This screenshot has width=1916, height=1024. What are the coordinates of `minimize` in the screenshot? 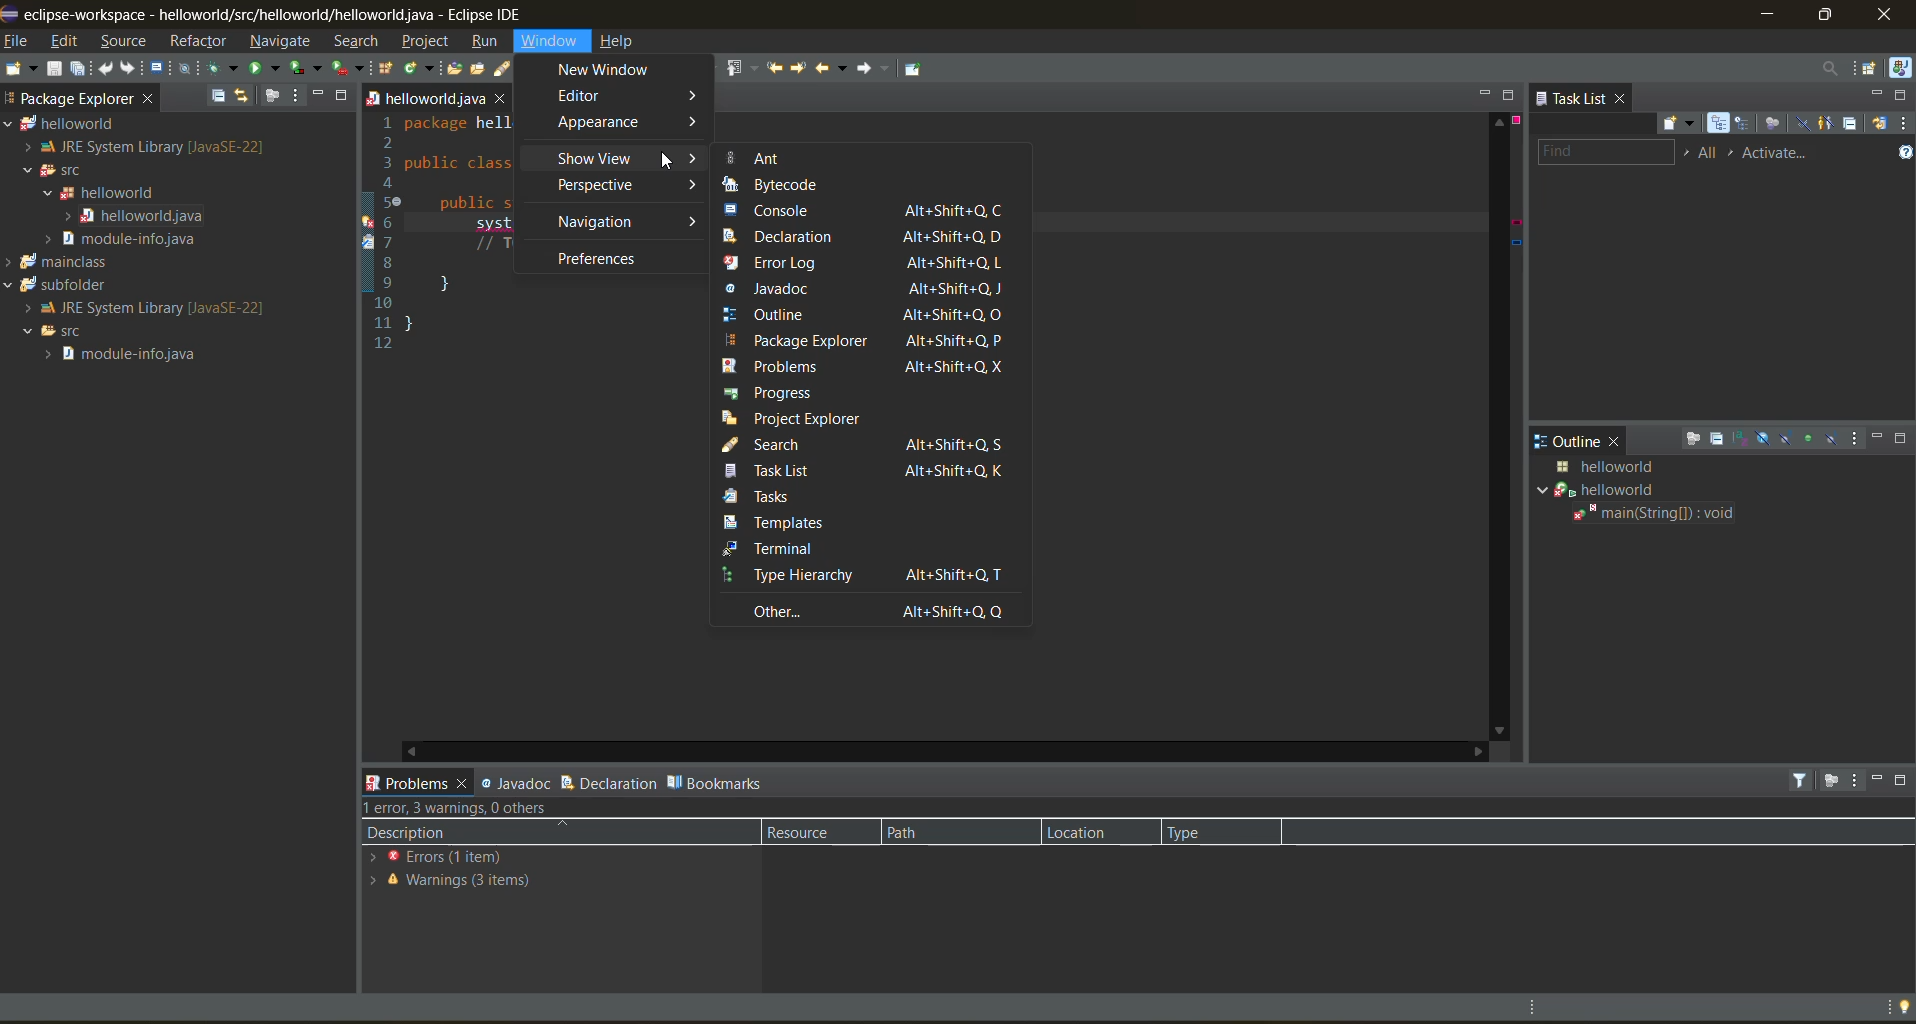 It's located at (1484, 93).